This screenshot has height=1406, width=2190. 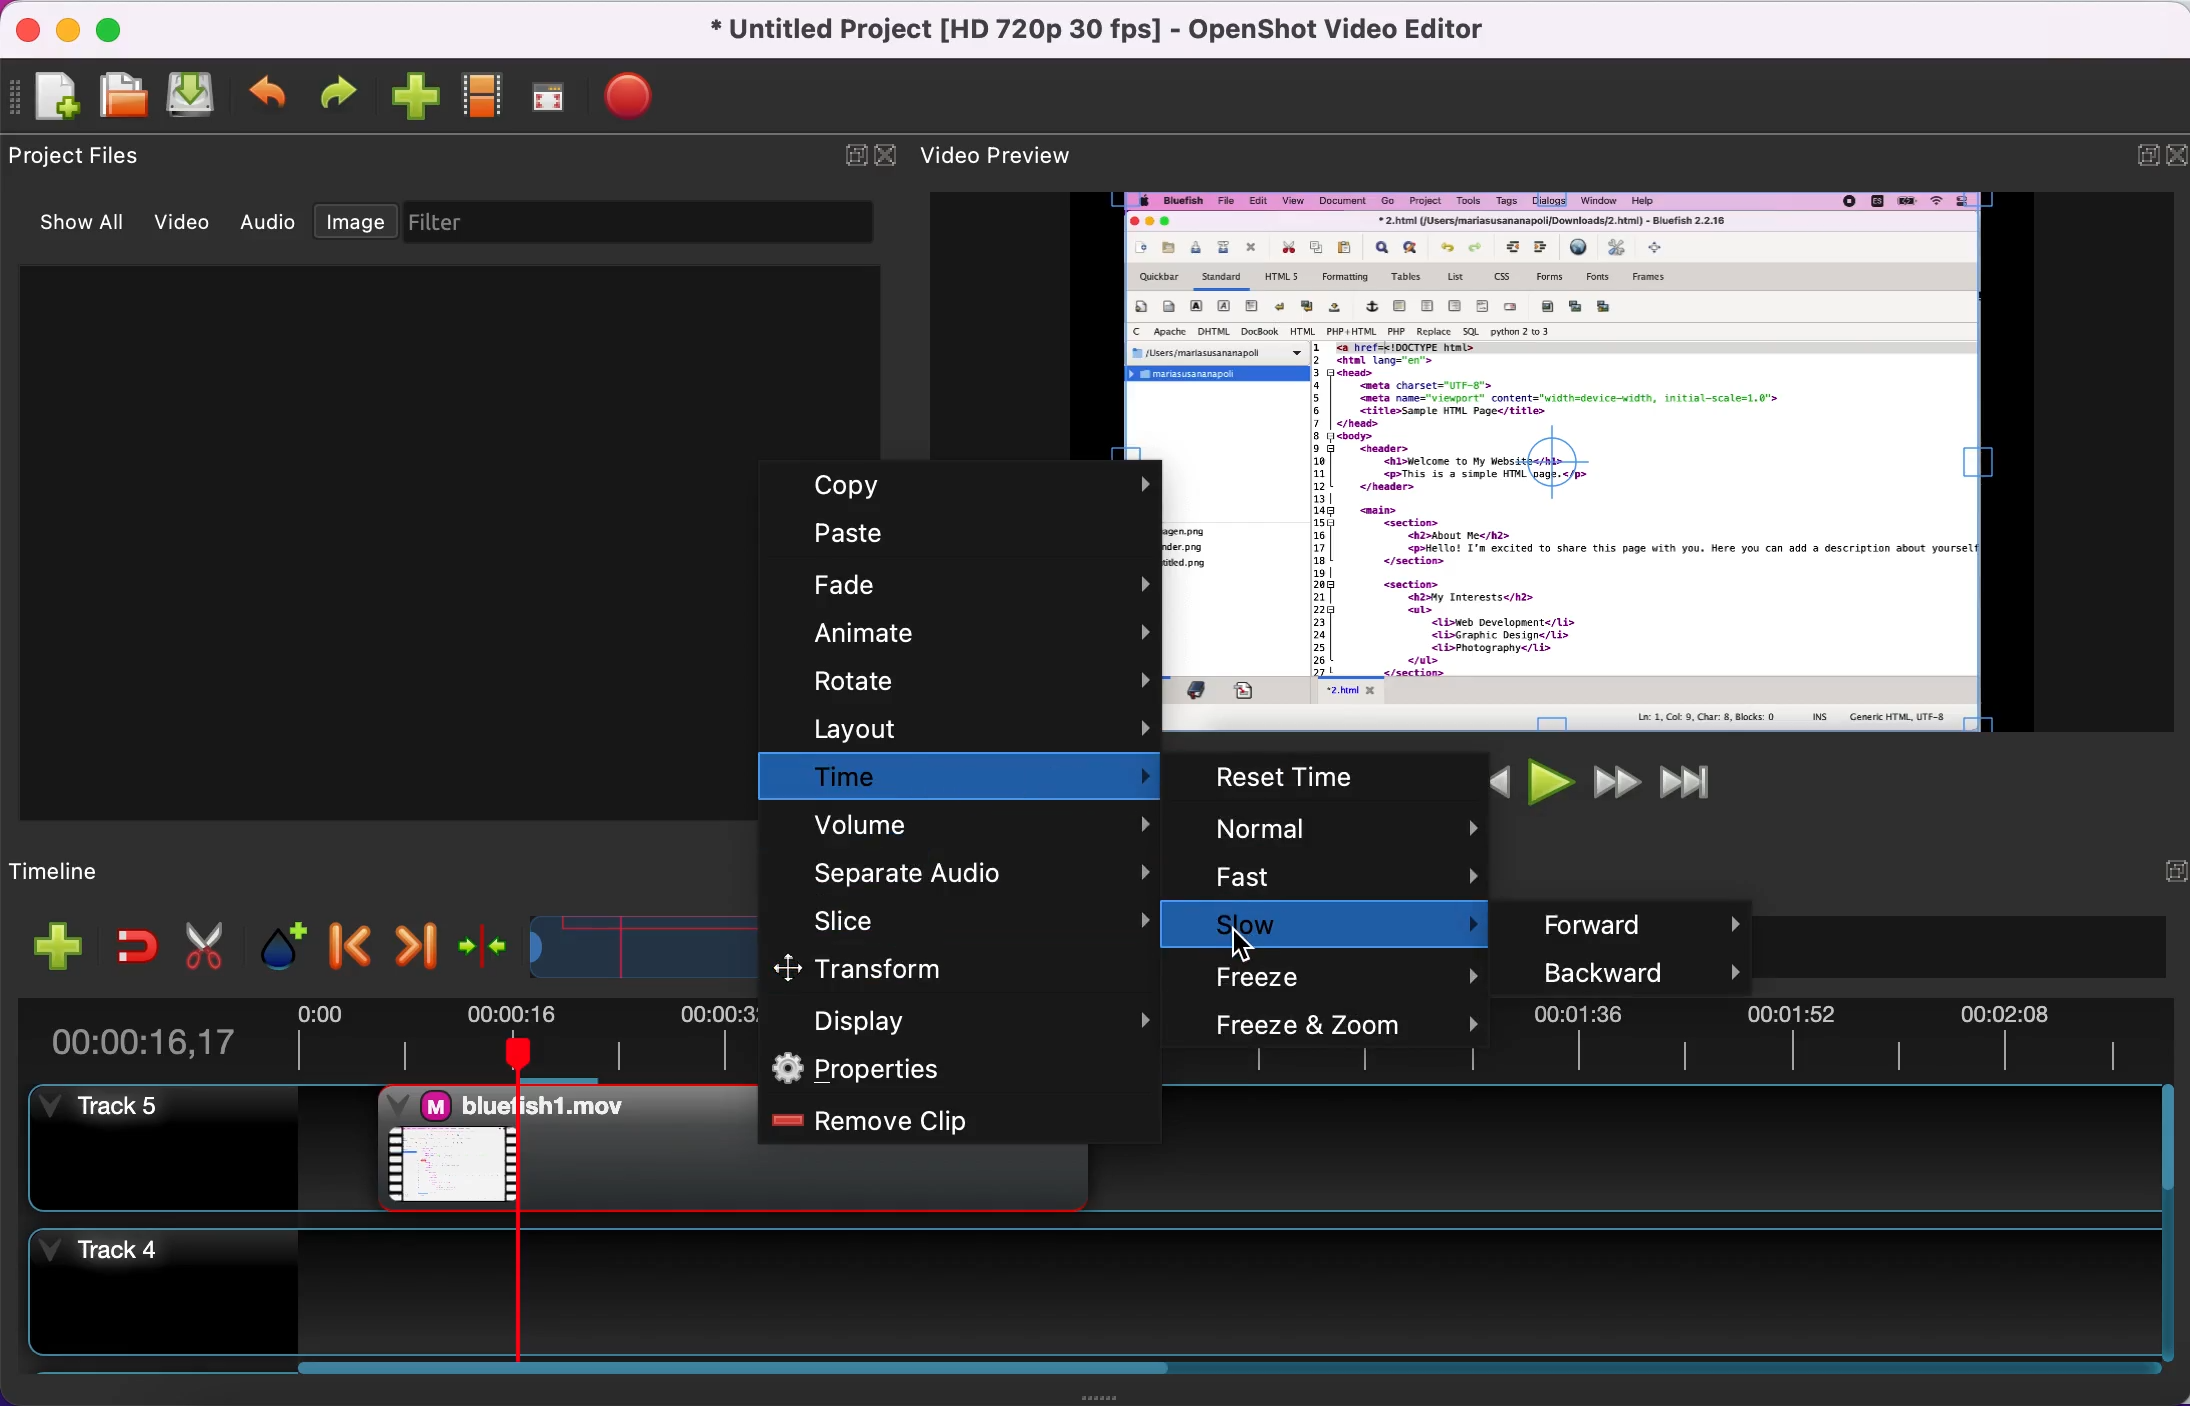 What do you see at coordinates (1627, 971) in the screenshot?
I see `backward` at bounding box center [1627, 971].